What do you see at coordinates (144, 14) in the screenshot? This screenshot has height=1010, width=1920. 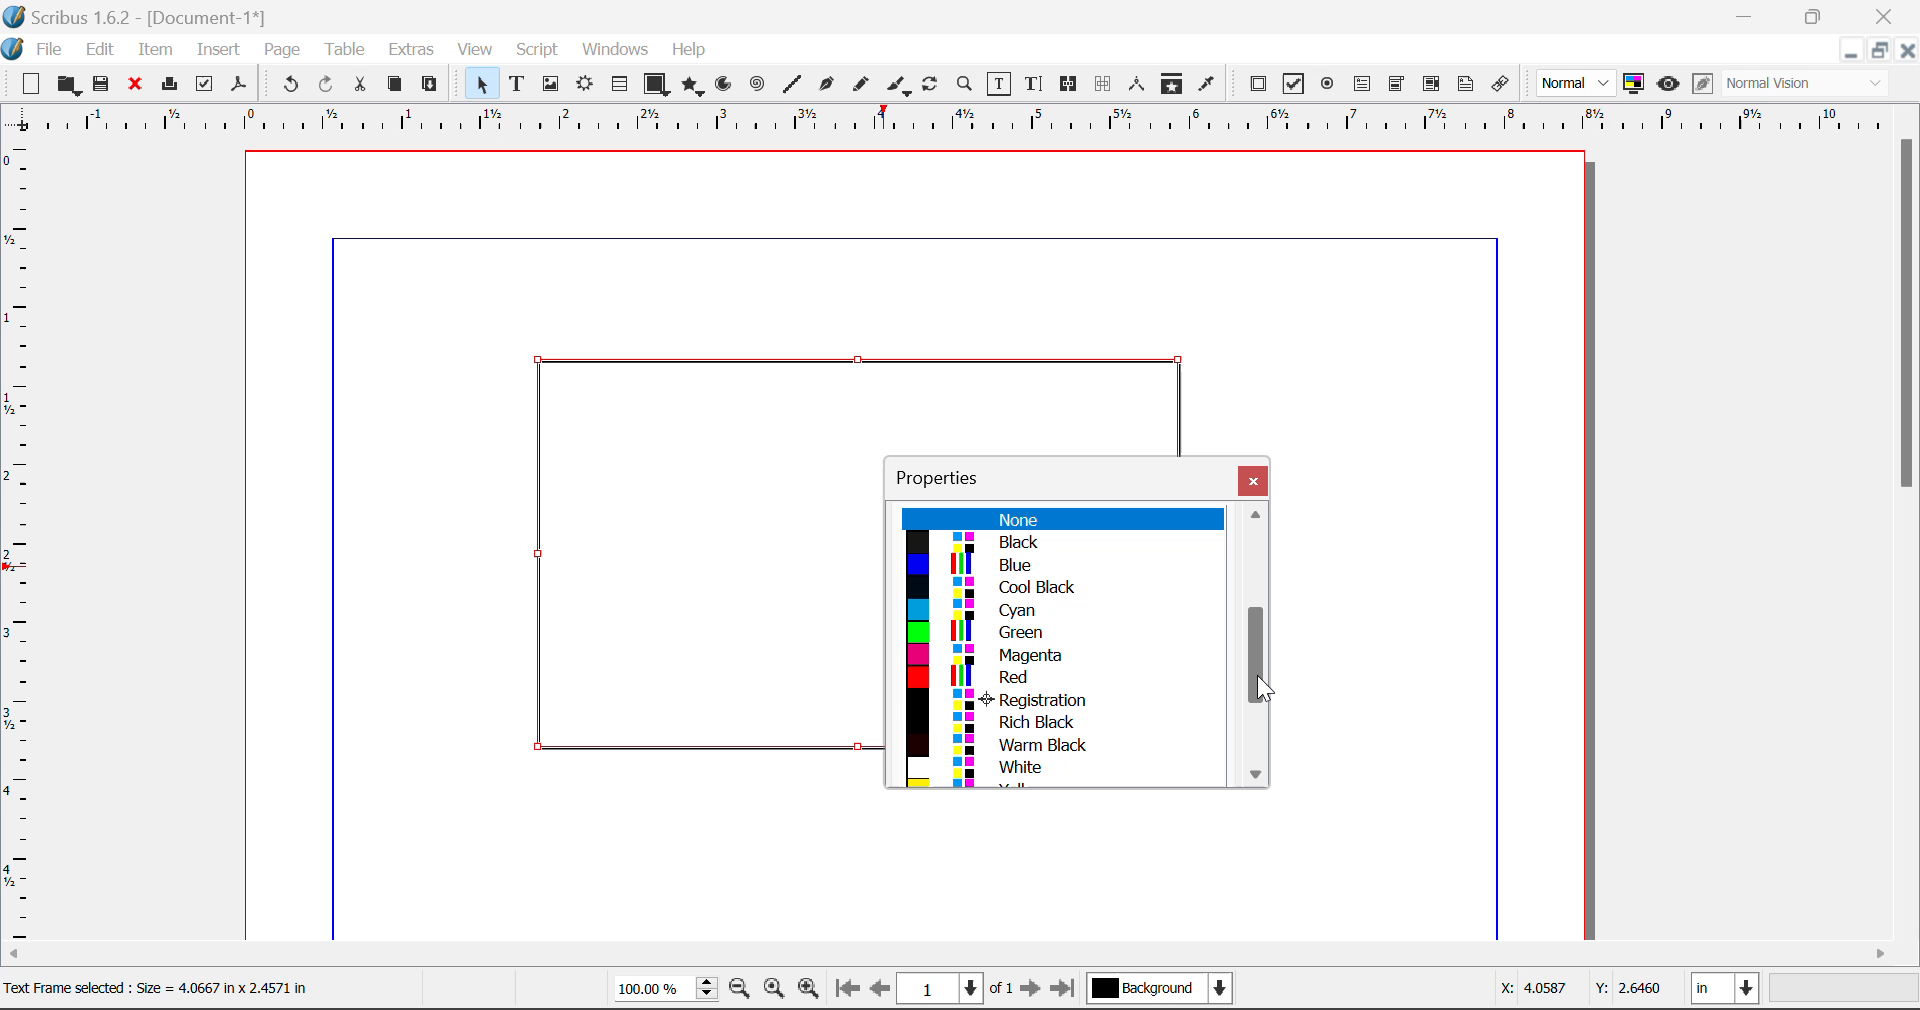 I see `Scribus 1.62 - [Document-1*]` at bounding box center [144, 14].